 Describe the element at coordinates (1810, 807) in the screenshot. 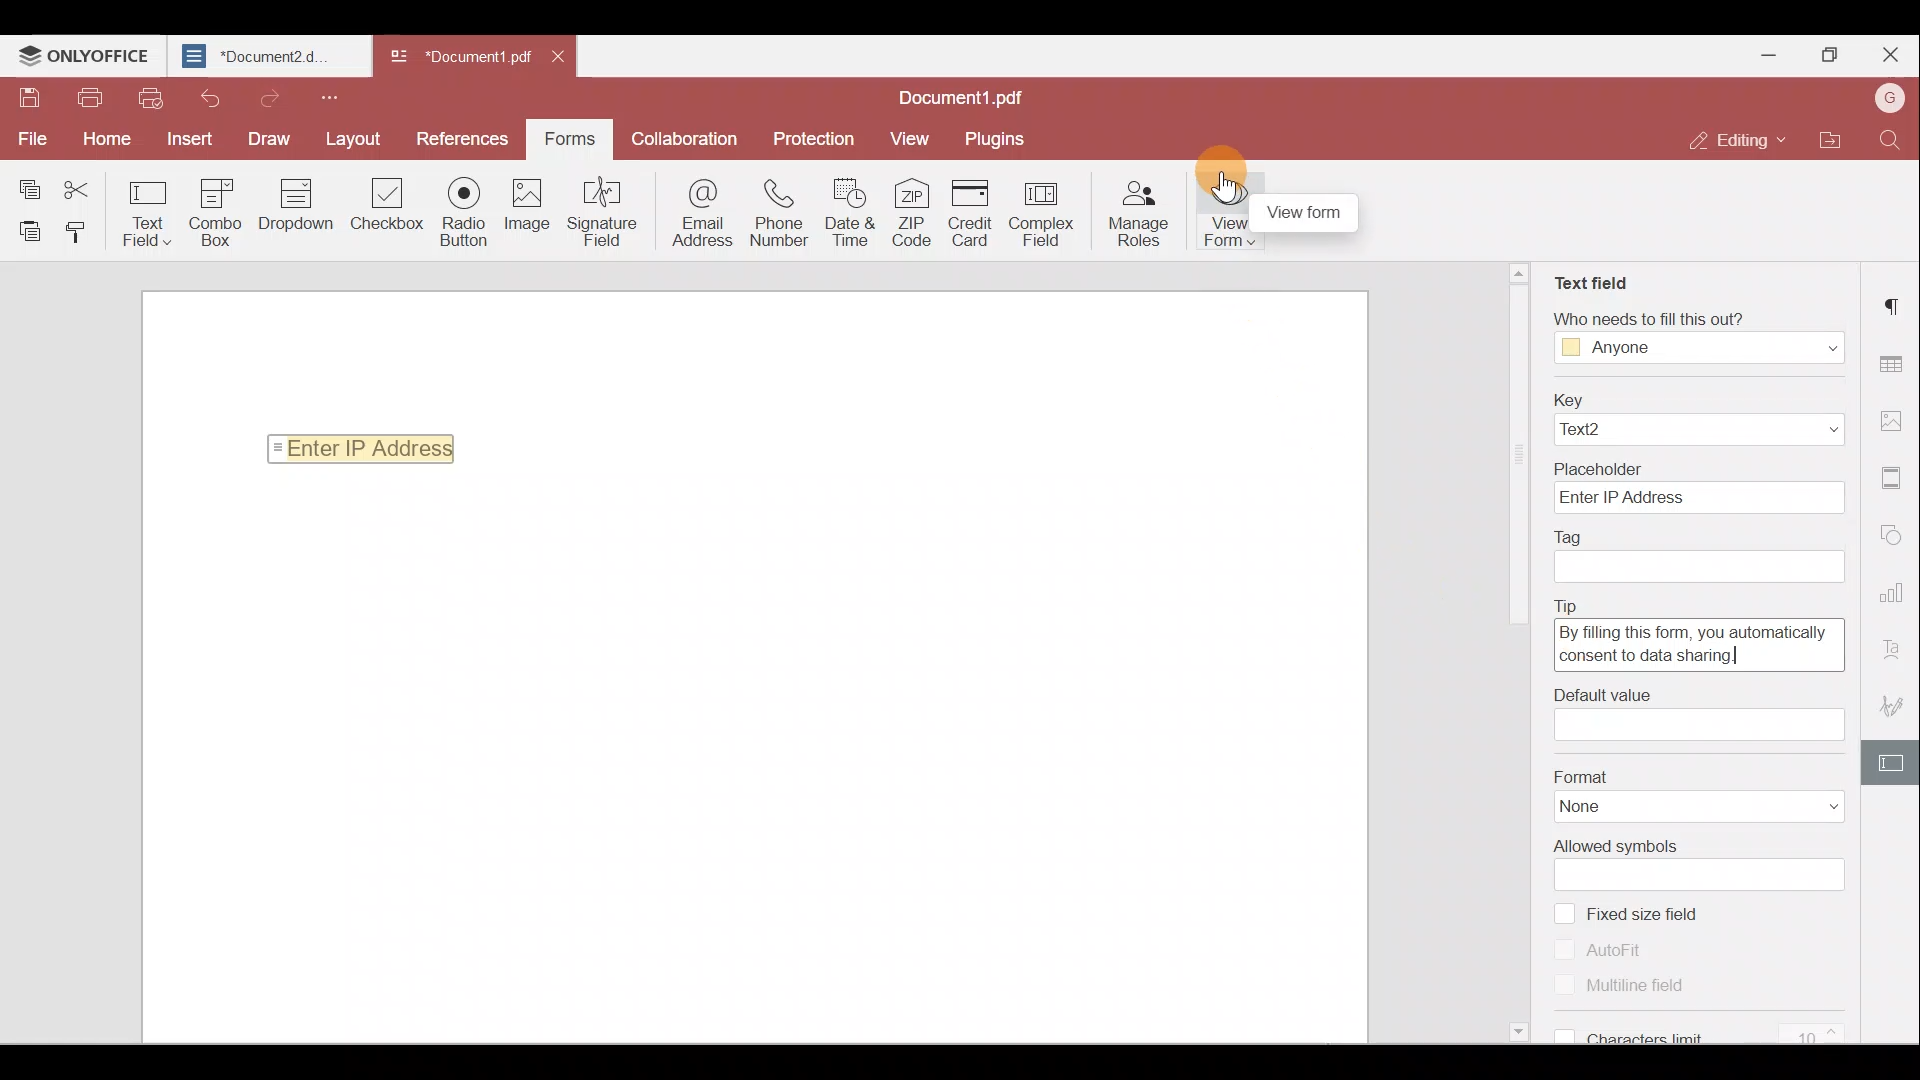

I see `Format dropdown` at that location.